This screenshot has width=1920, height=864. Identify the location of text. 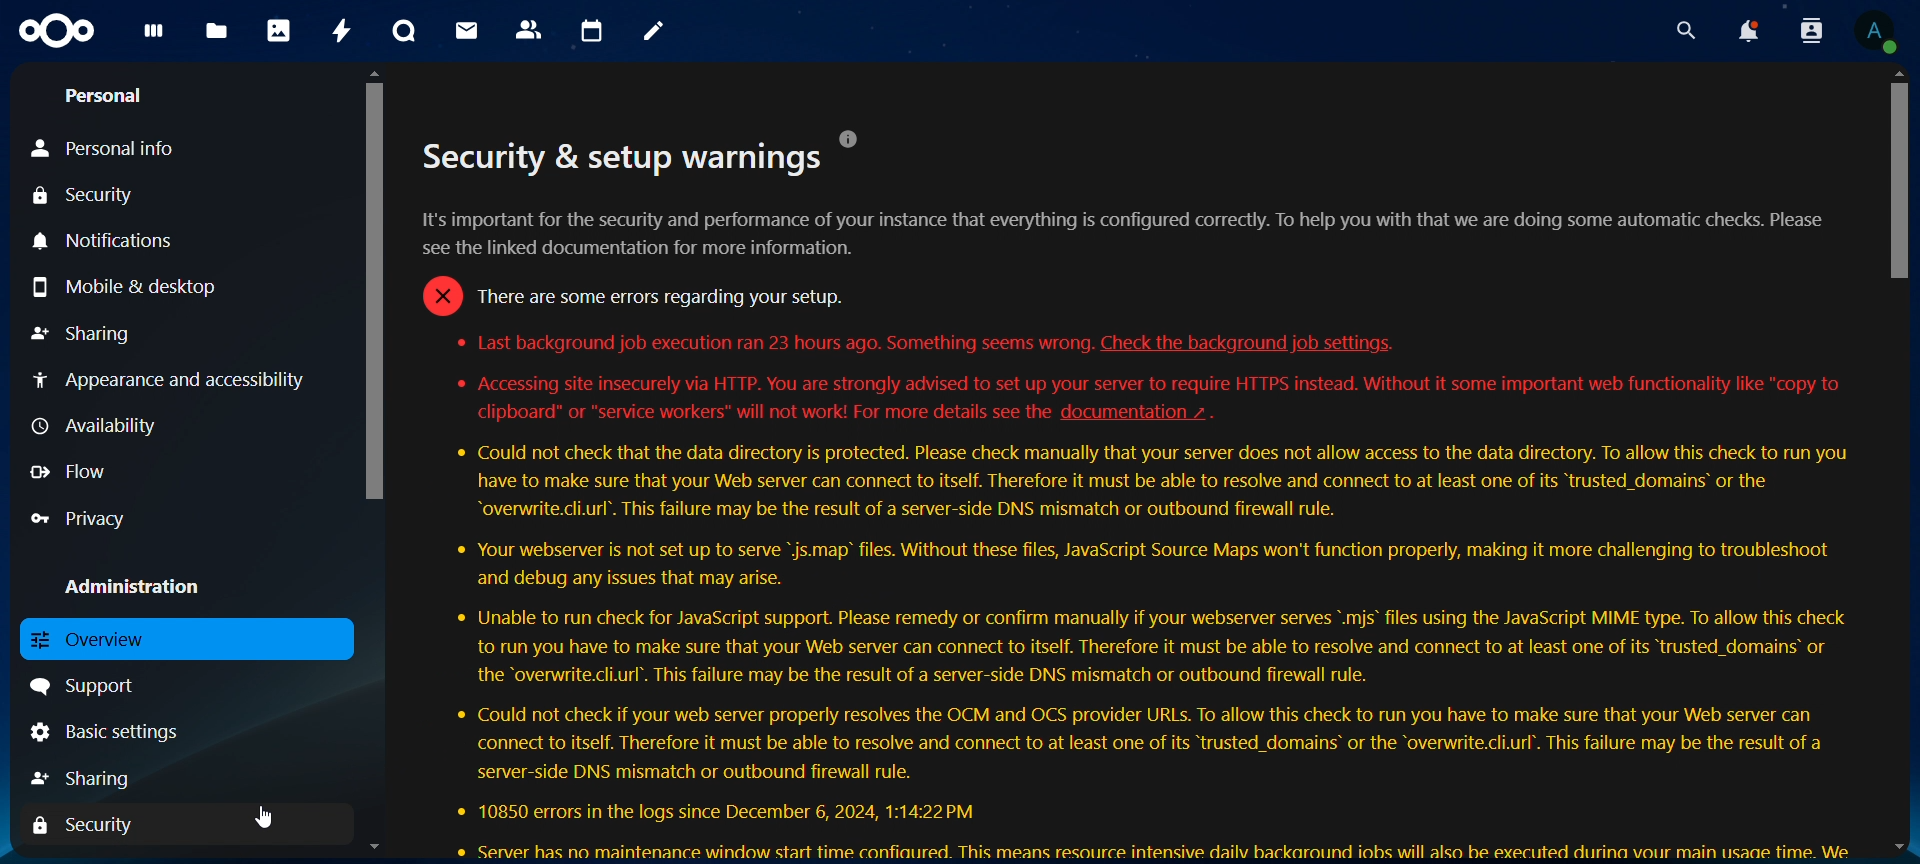
(1139, 494).